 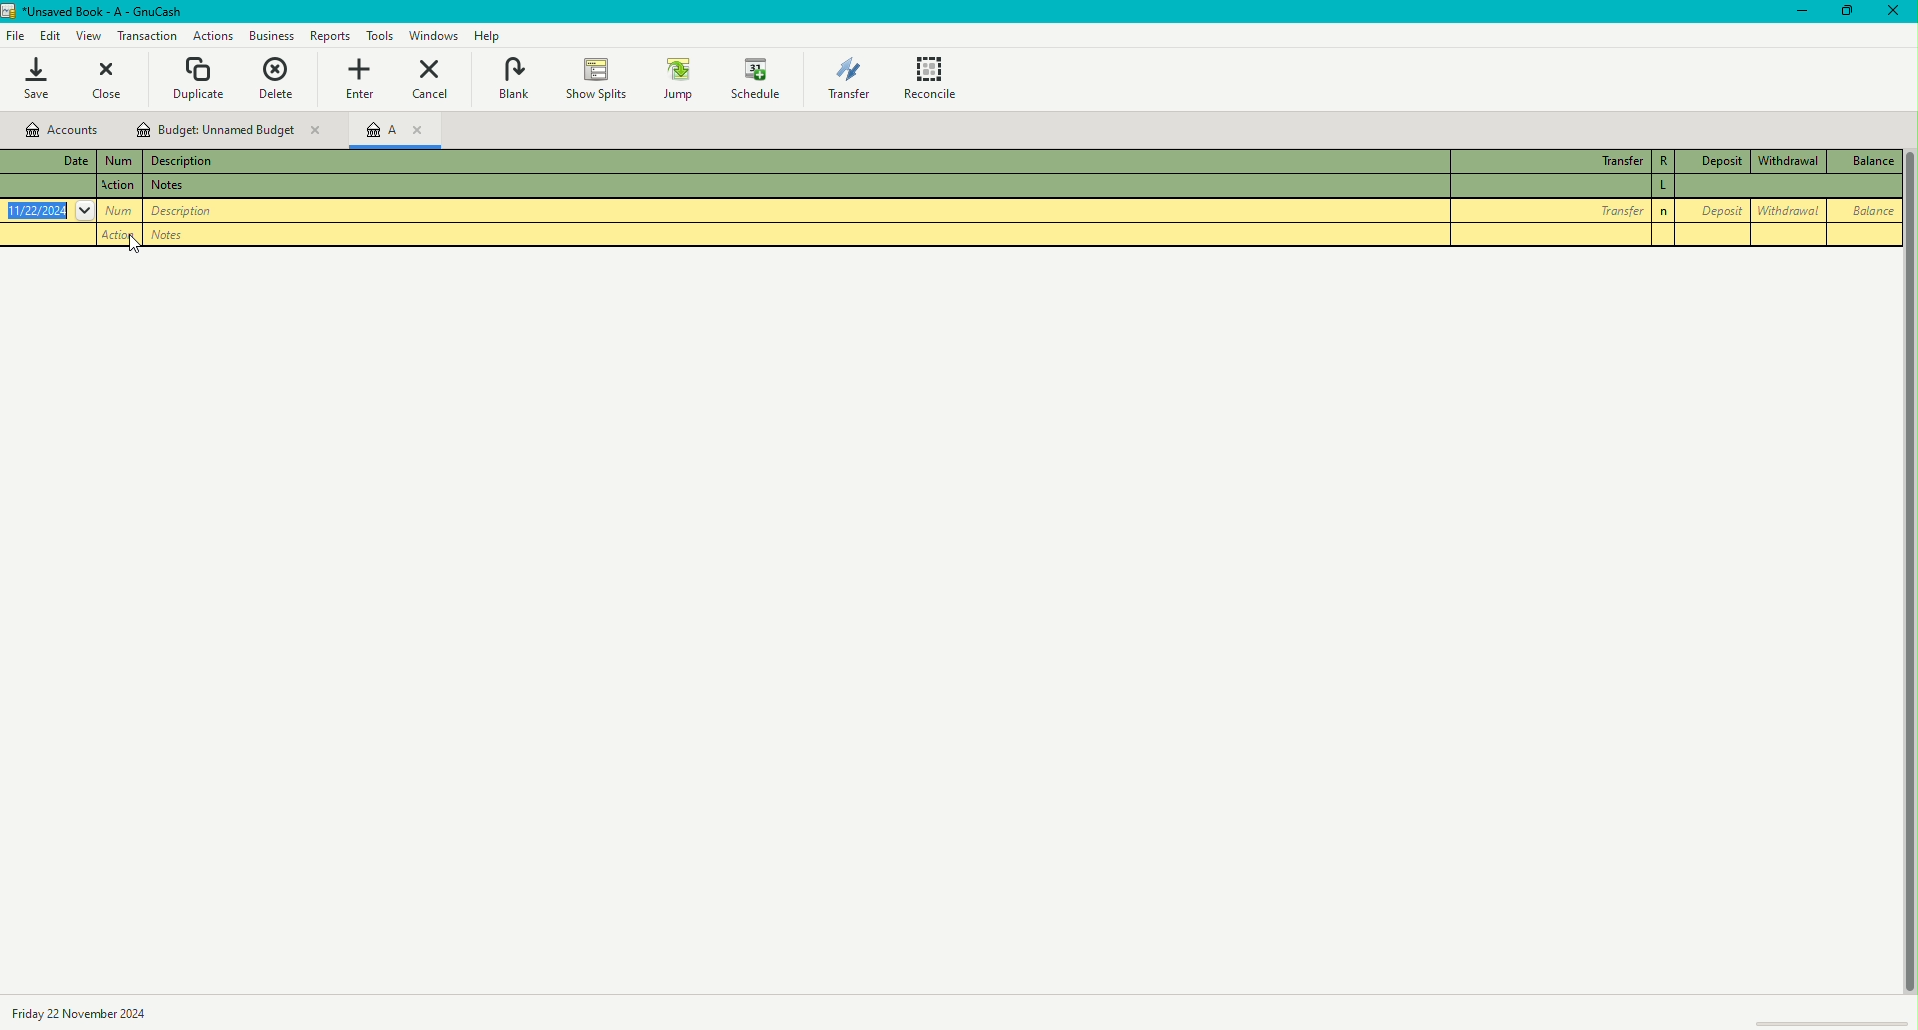 I want to click on Transfer, so click(x=1552, y=210).